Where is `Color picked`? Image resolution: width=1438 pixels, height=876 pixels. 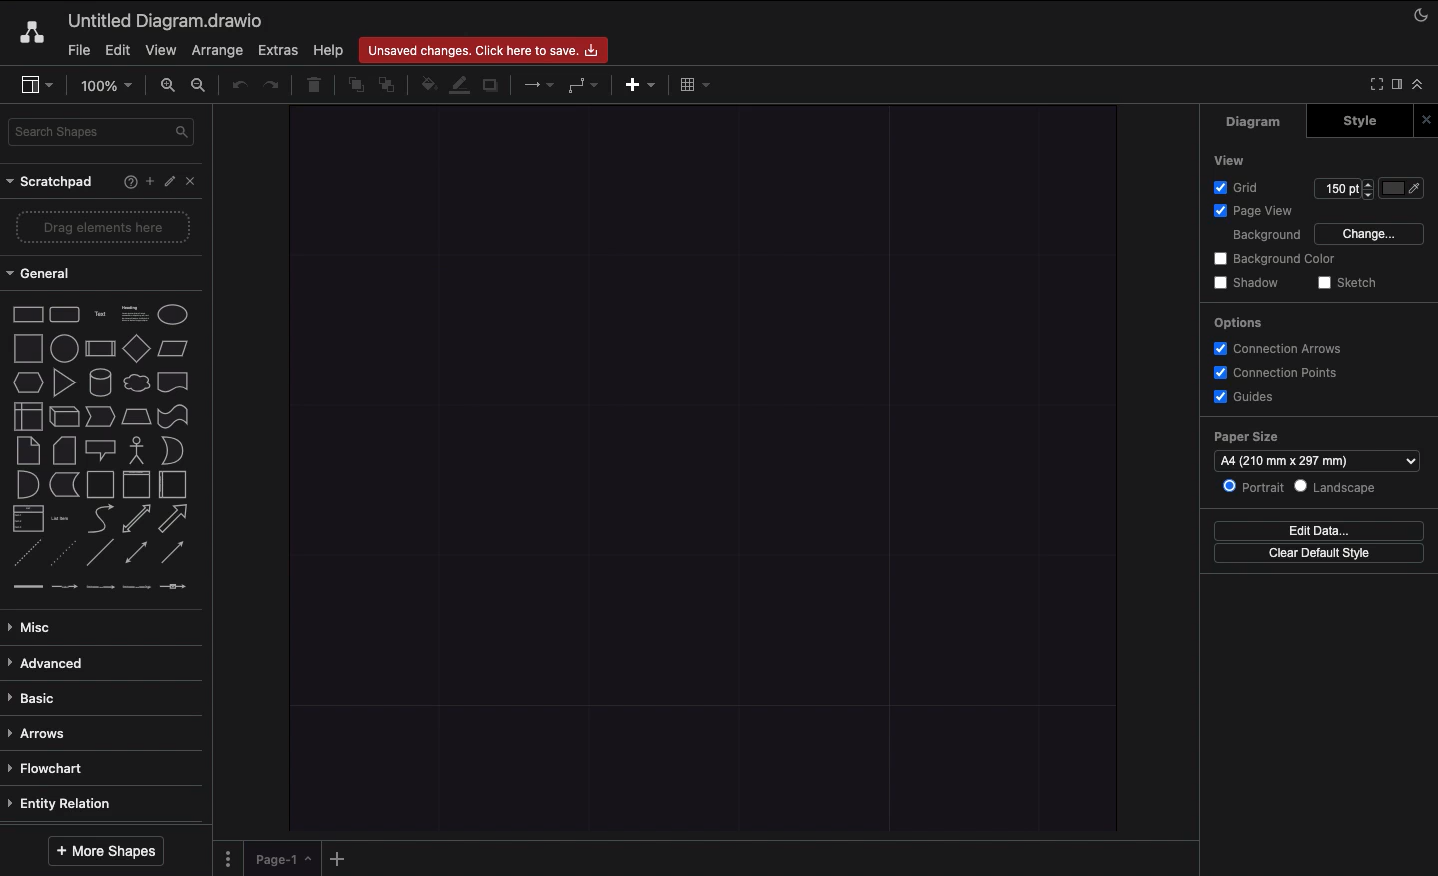 Color picked is located at coordinates (1401, 188).